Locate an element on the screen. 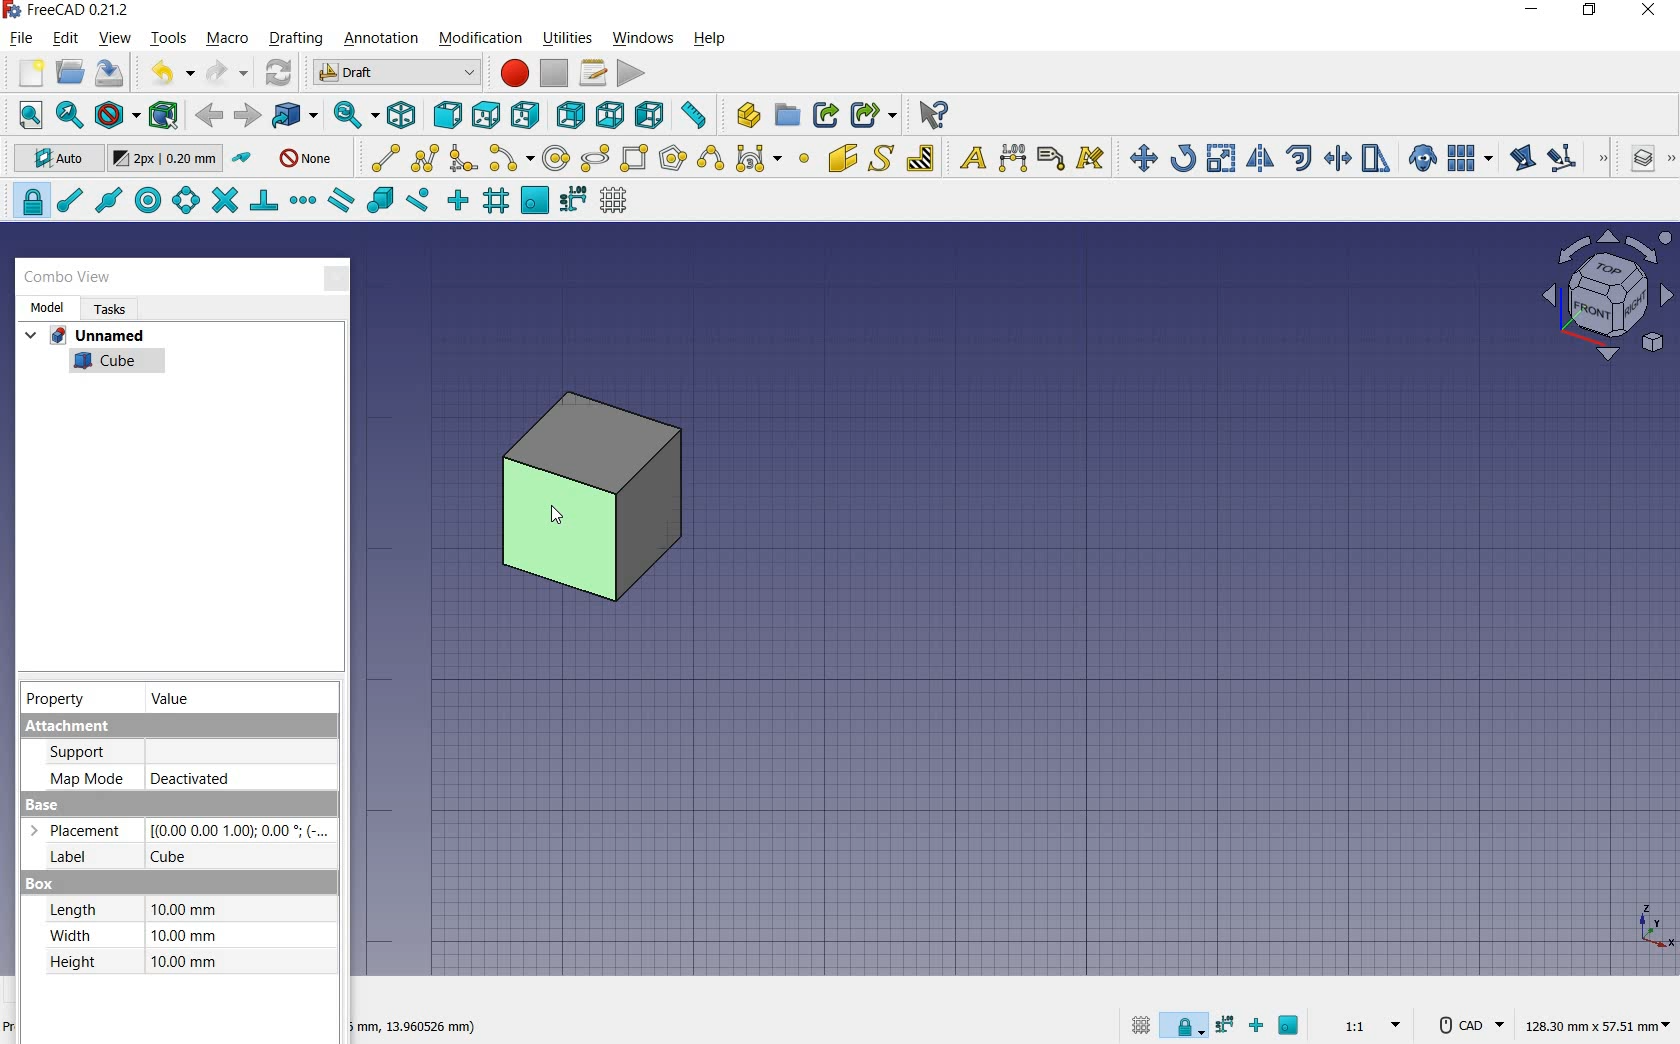 This screenshot has height=1044, width=1680. left is located at coordinates (652, 116).